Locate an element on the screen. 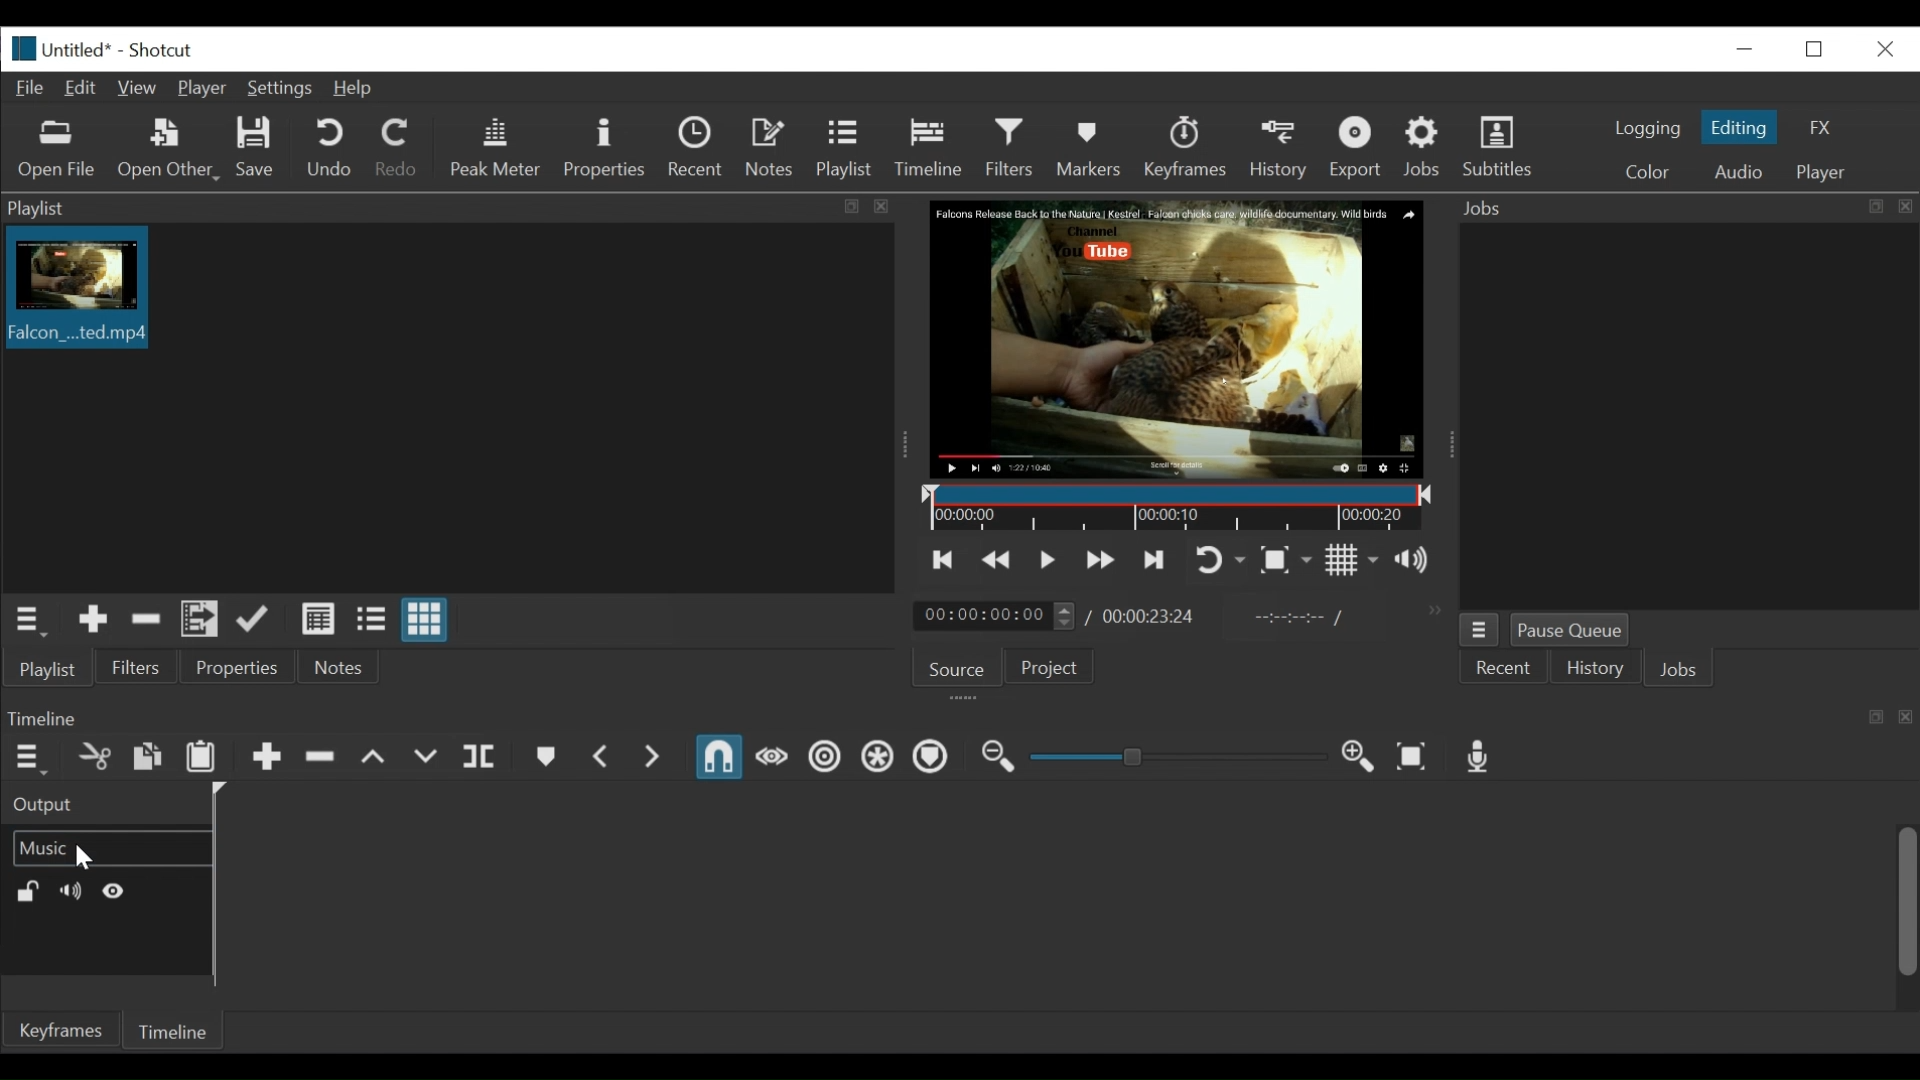 Image resolution: width=1920 pixels, height=1080 pixels. Scrub while dragging is located at coordinates (775, 759).